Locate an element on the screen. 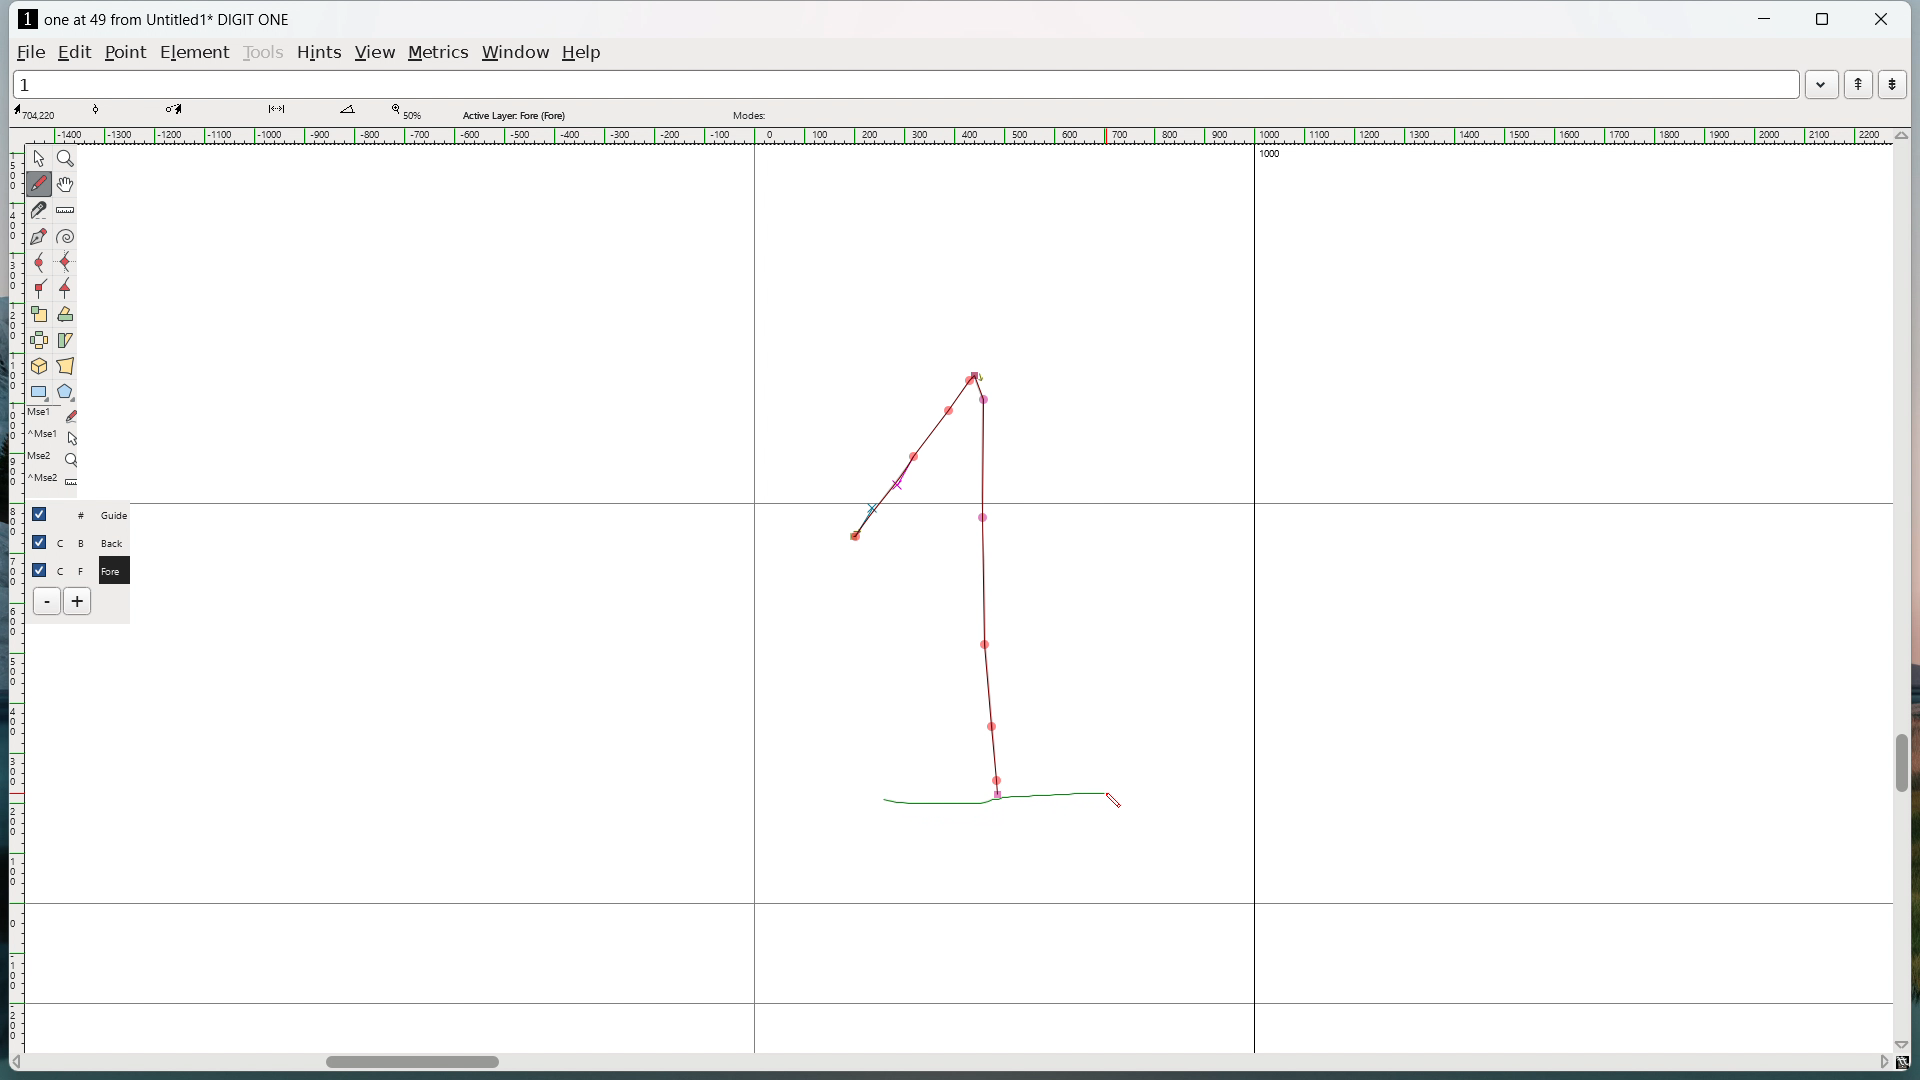  perspective transformation is located at coordinates (65, 365).